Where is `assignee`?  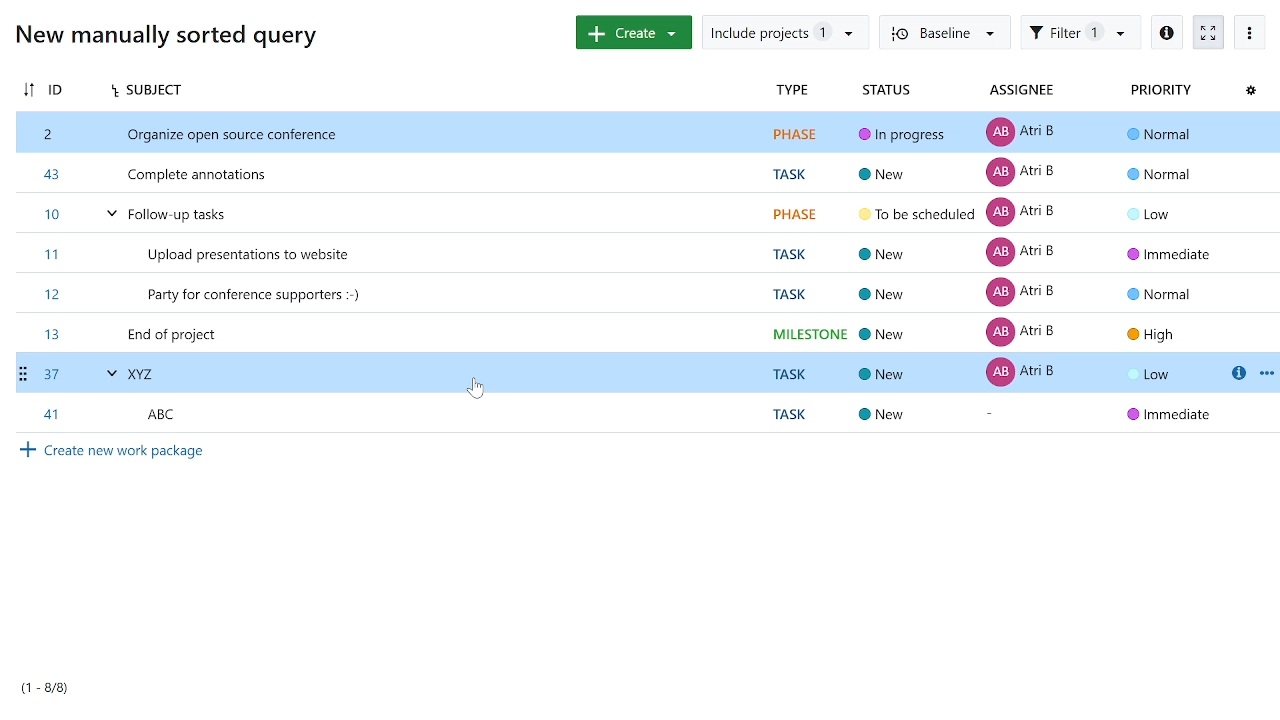 assignee is located at coordinates (1017, 92).